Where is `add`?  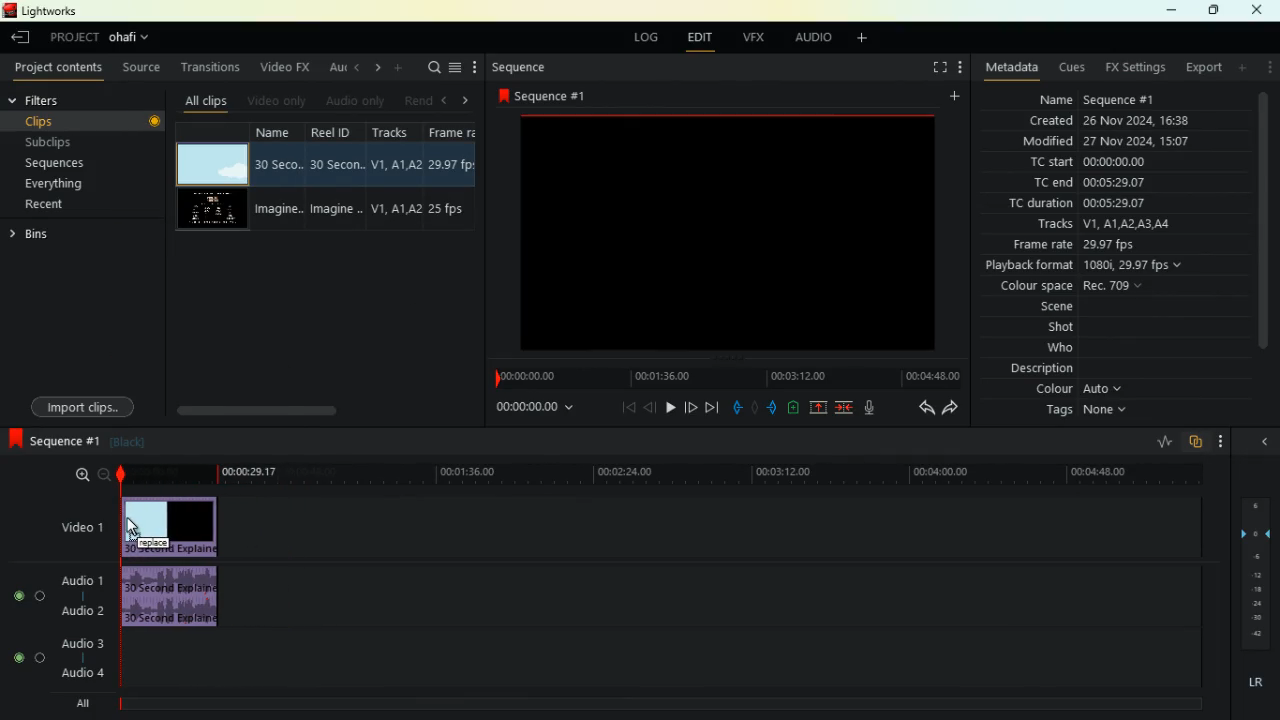 add is located at coordinates (1239, 67).